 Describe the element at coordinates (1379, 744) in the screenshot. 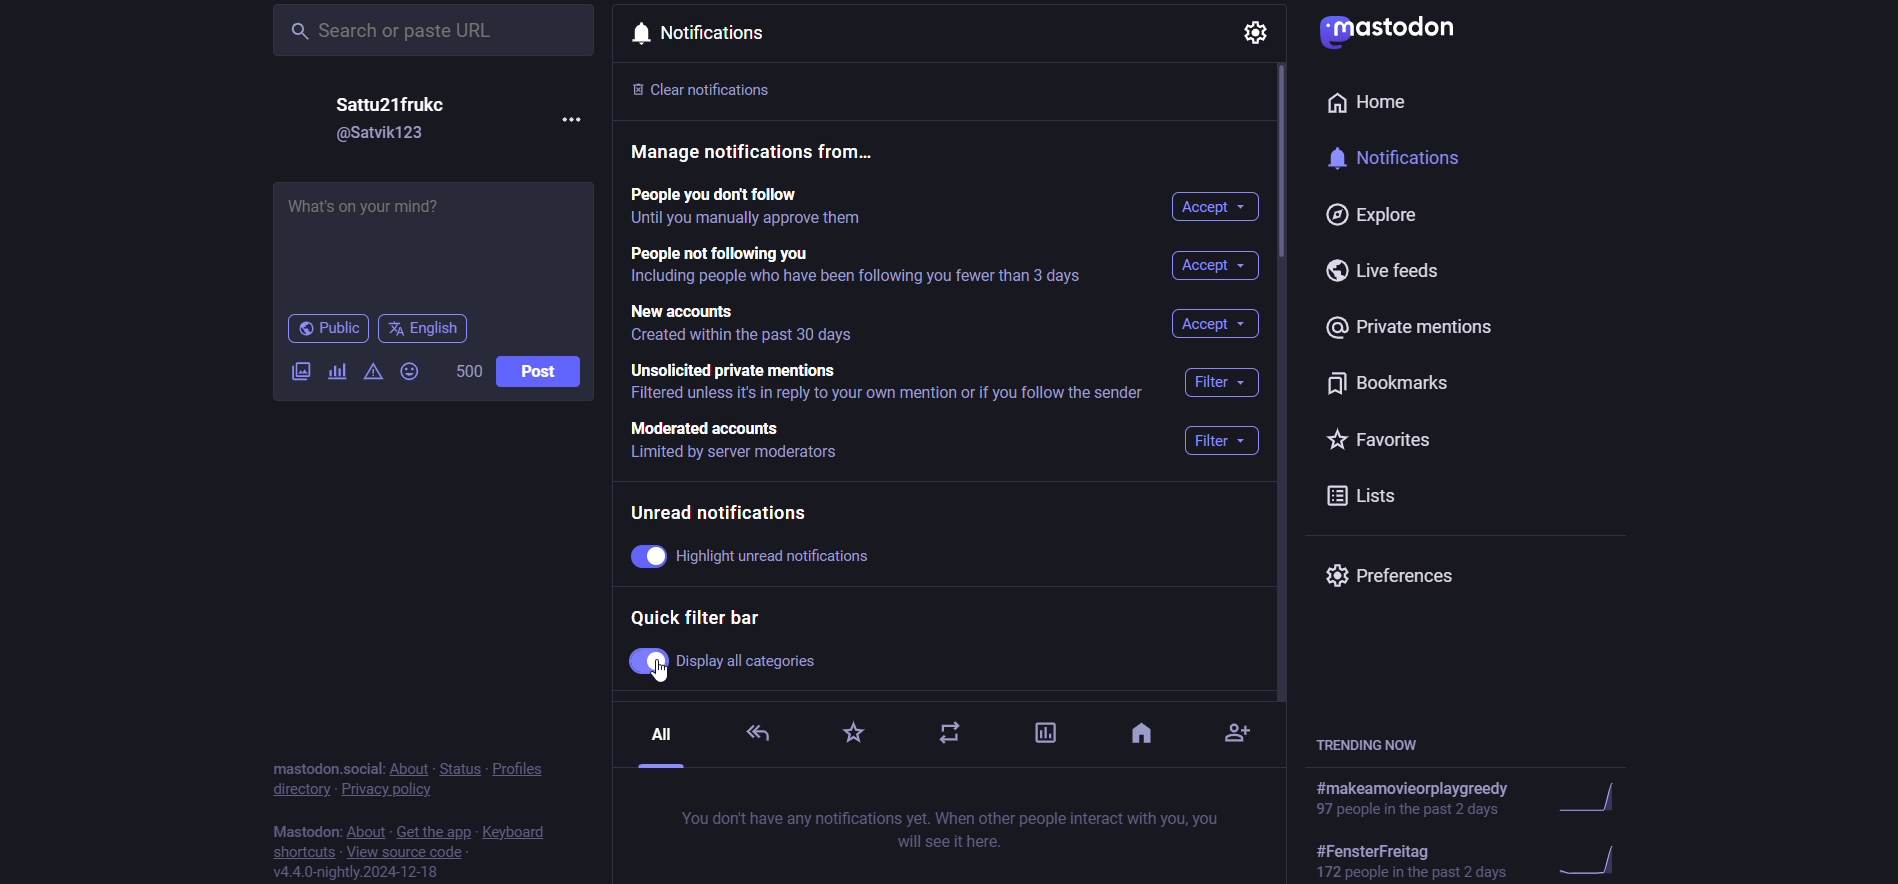

I see `trending now` at that location.